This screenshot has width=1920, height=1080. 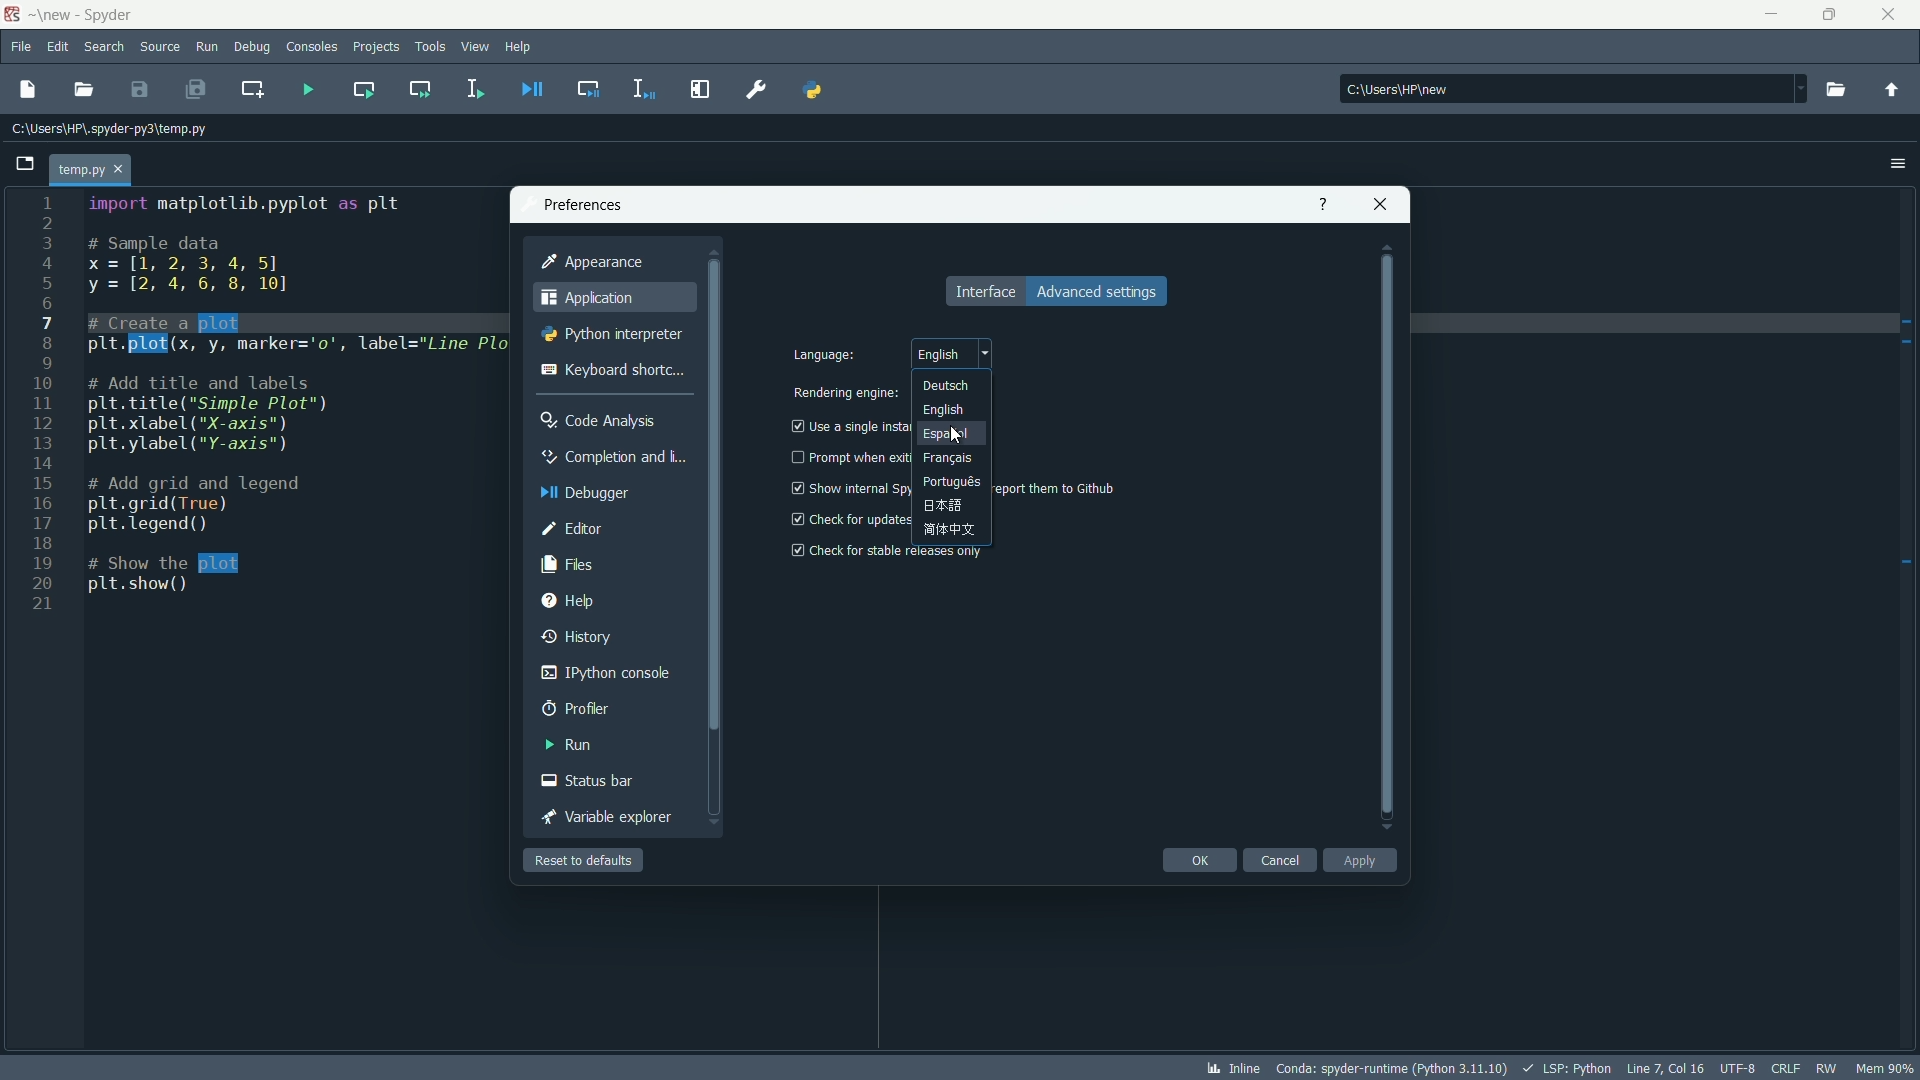 I want to click on close app, so click(x=1894, y=15).